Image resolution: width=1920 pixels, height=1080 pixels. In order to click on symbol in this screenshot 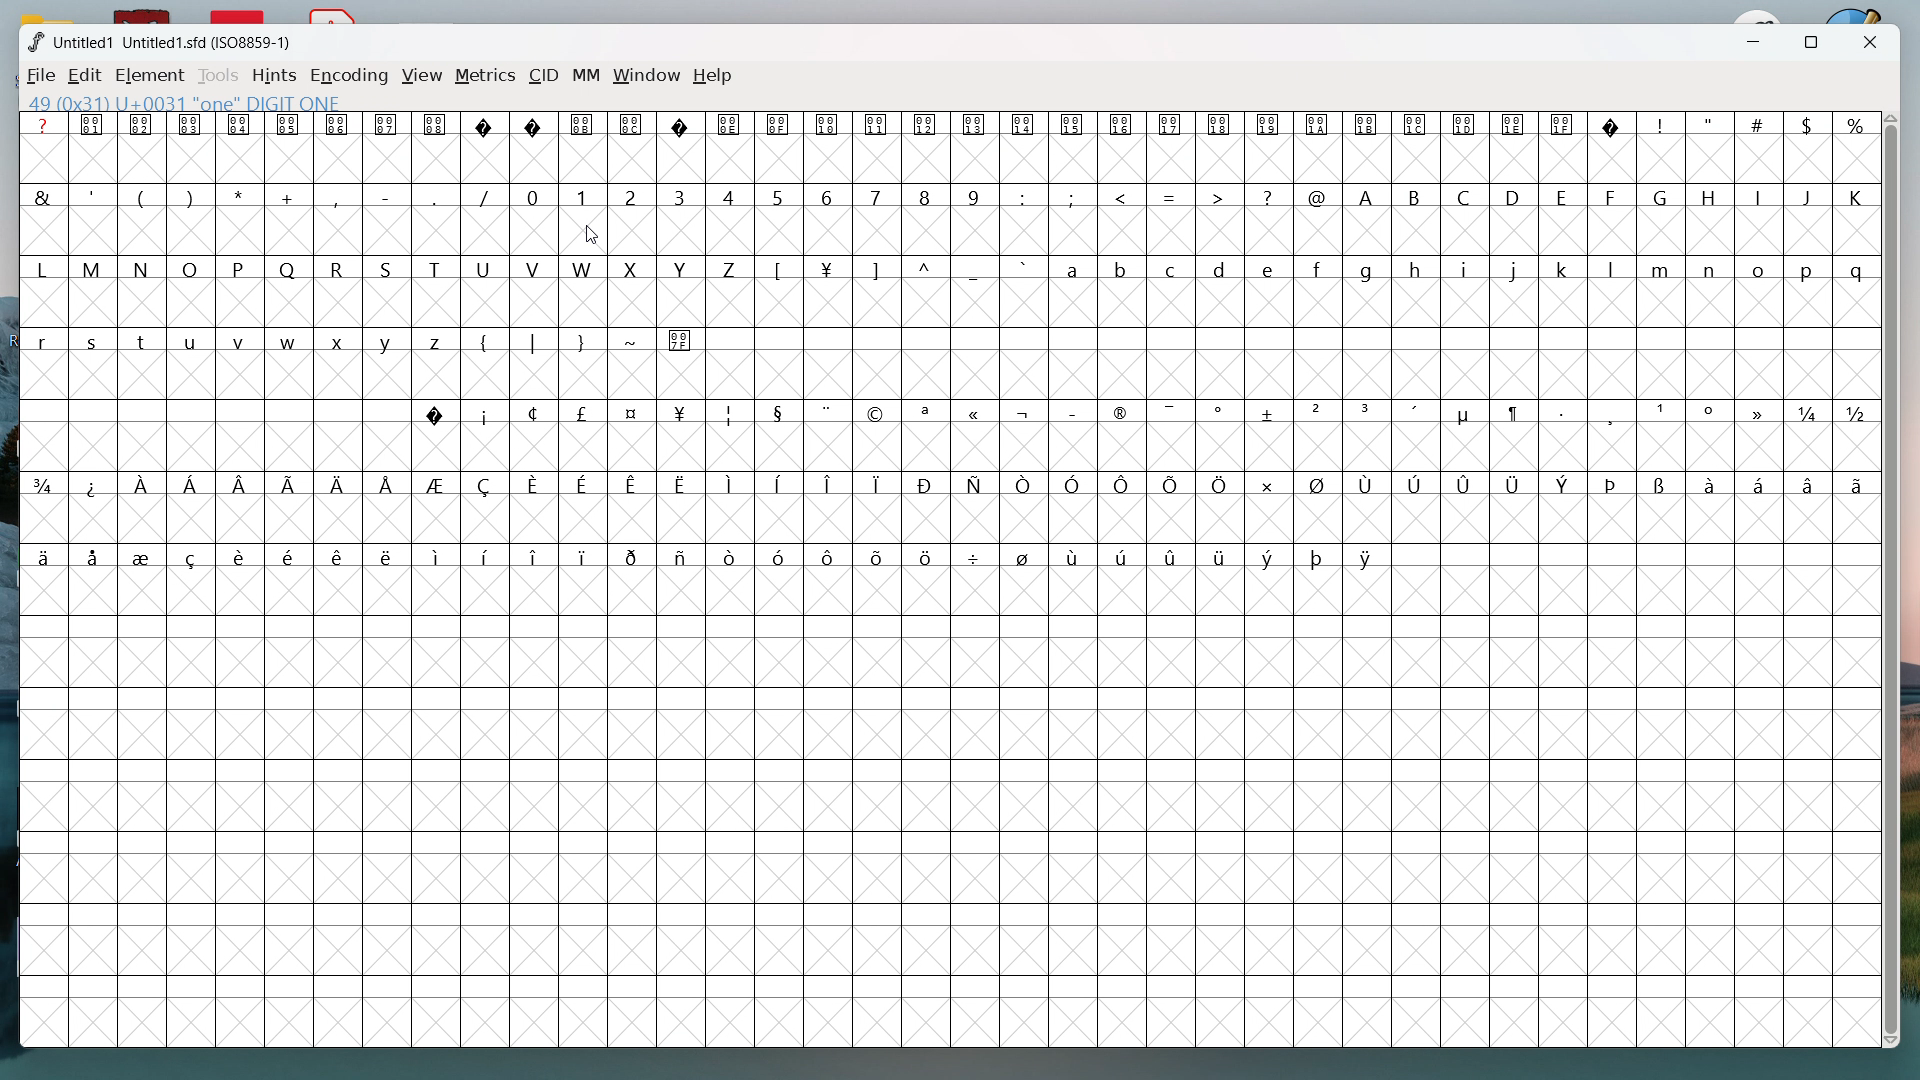, I will do `click(1221, 484)`.